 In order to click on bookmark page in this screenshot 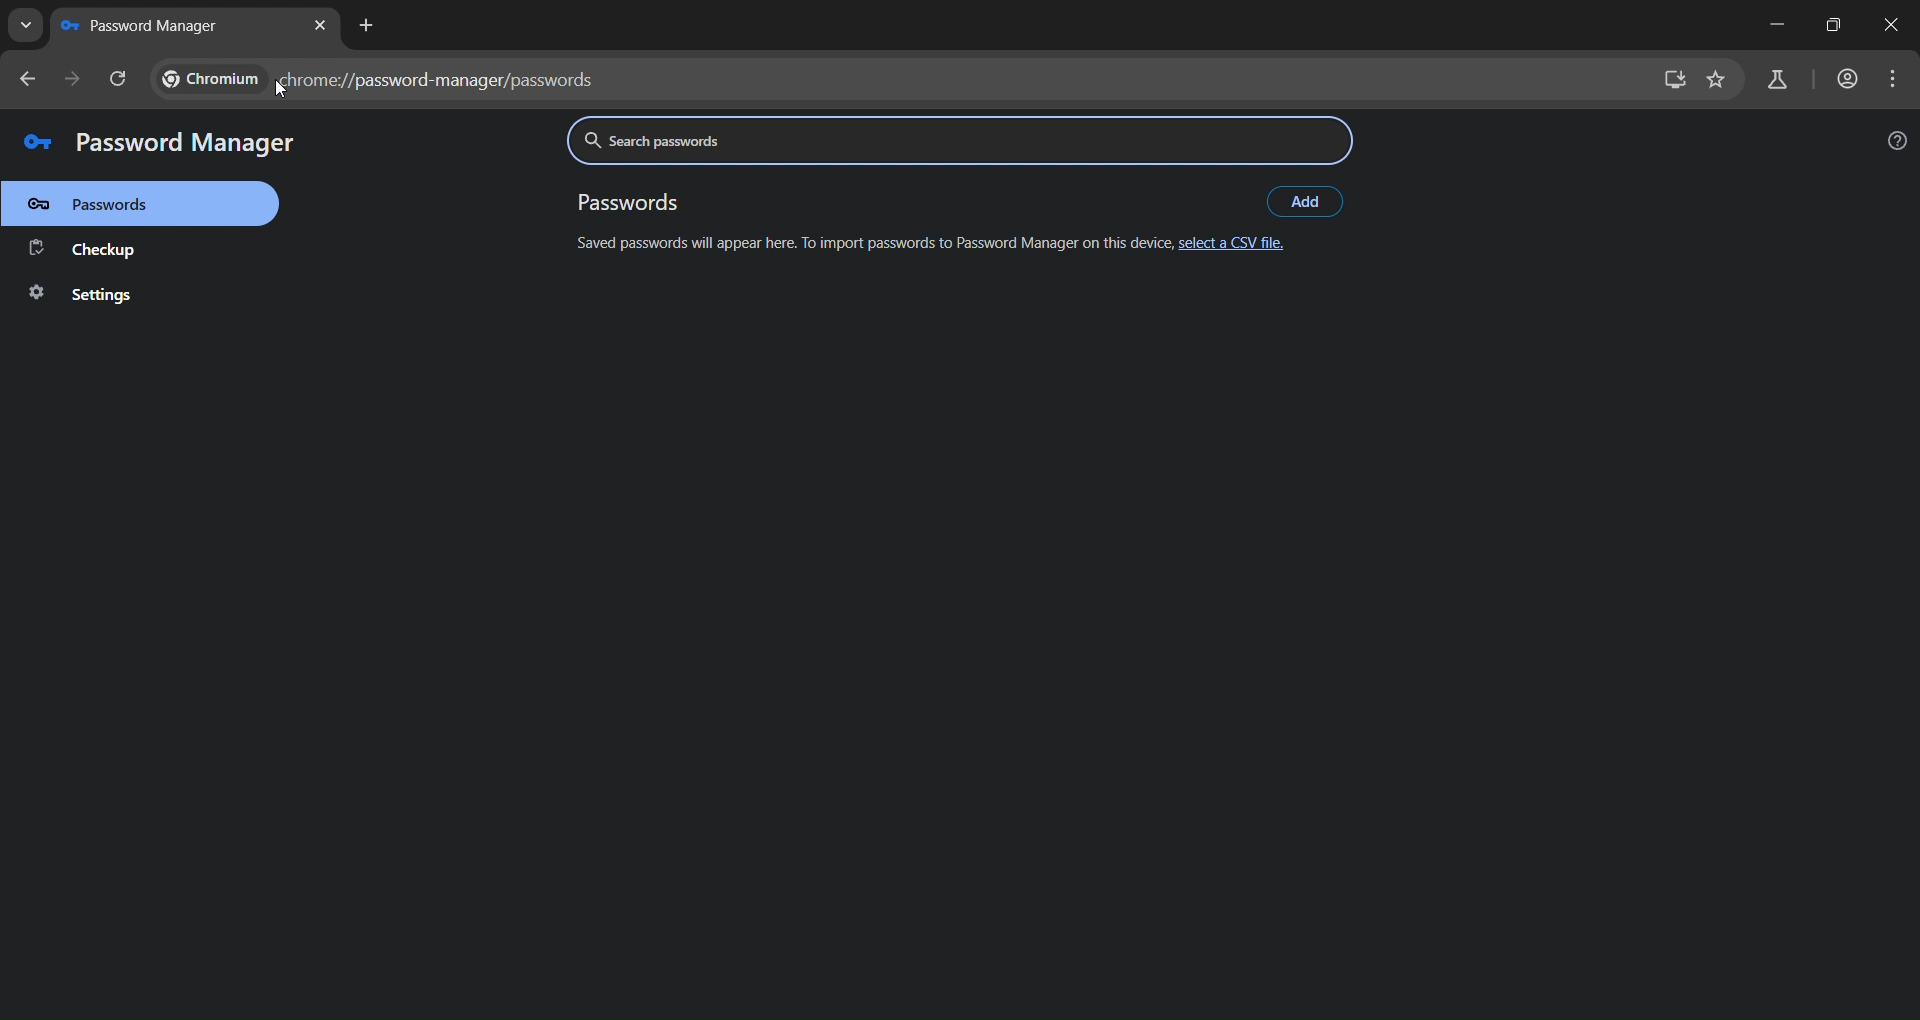, I will do `click(1718, 79)`.